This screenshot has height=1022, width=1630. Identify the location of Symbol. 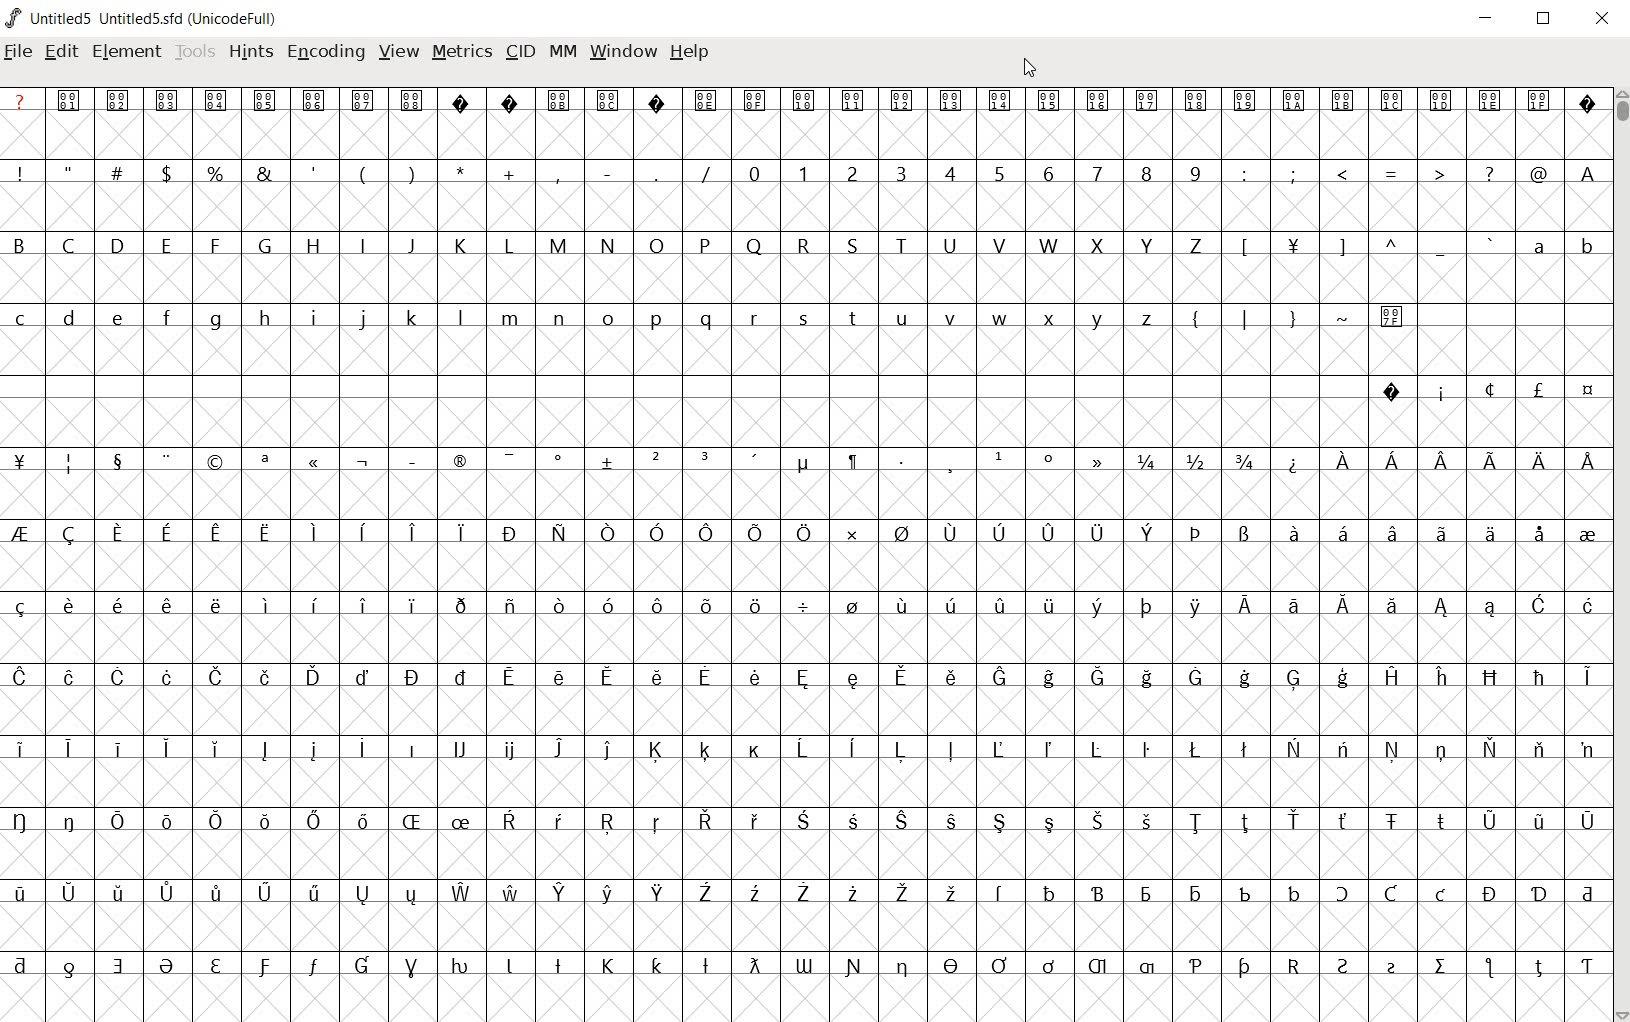
(1538, 821).